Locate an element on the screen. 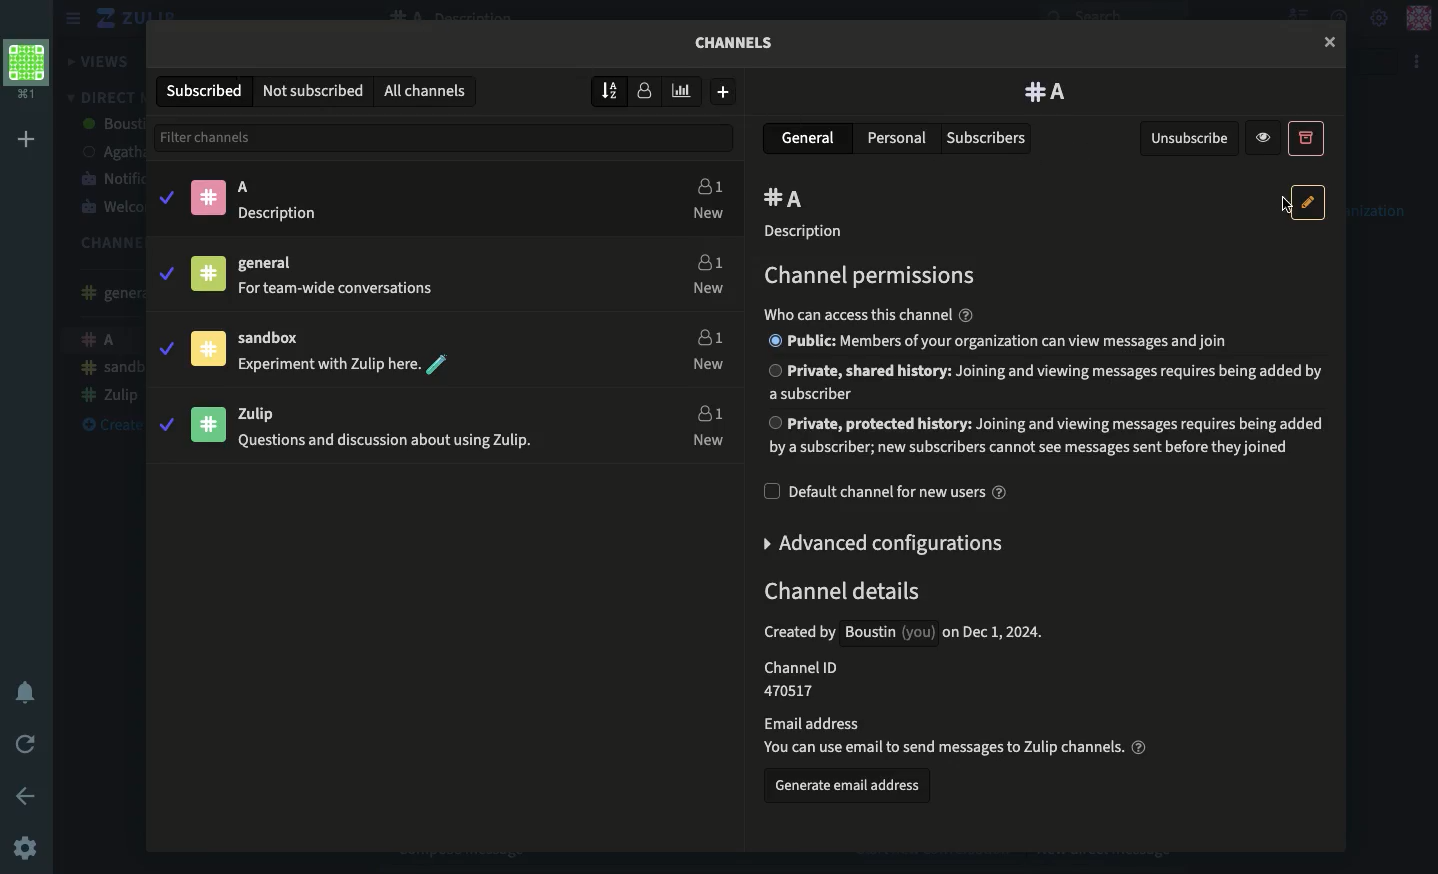 This screenshot has height=874, width=1438. help is located at coordinates (1139, 746).